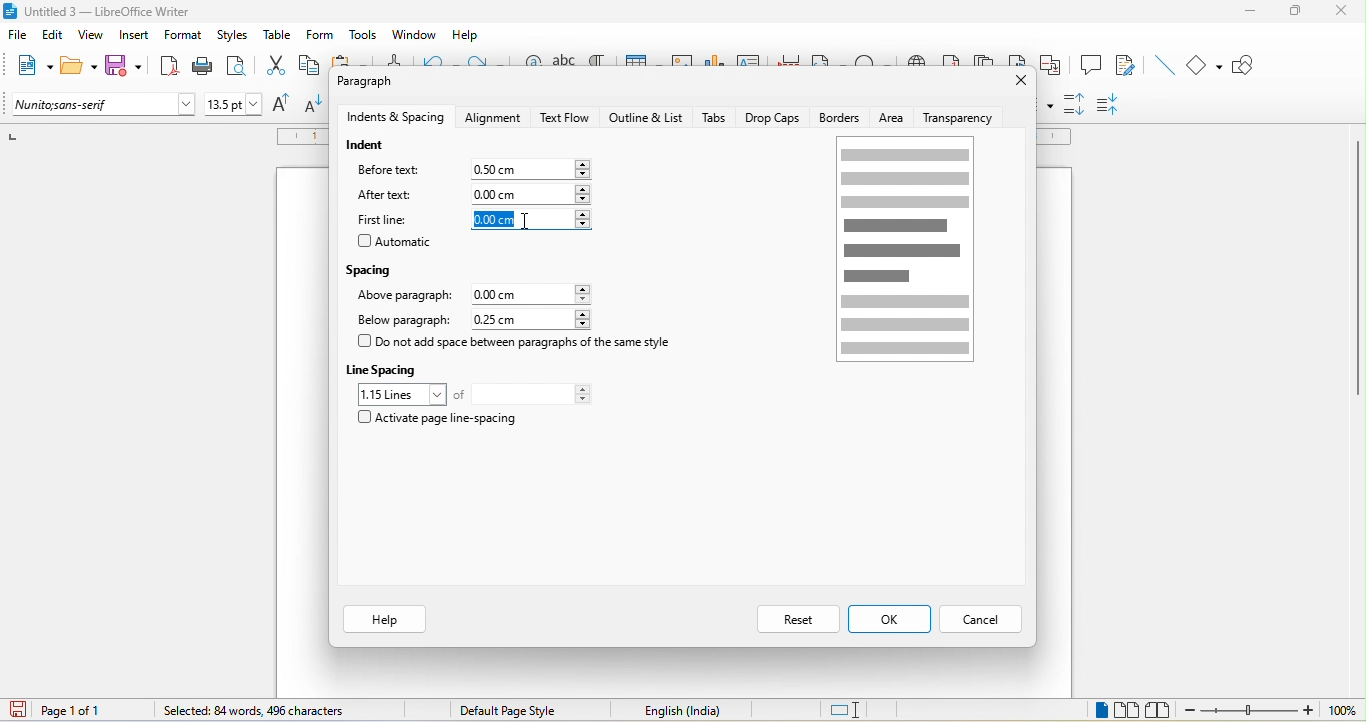 The height and width of the screenshot is (722, 1366). Describe the element at coordinates (531, 394) in the screenshot. I see `total lines` at that location.